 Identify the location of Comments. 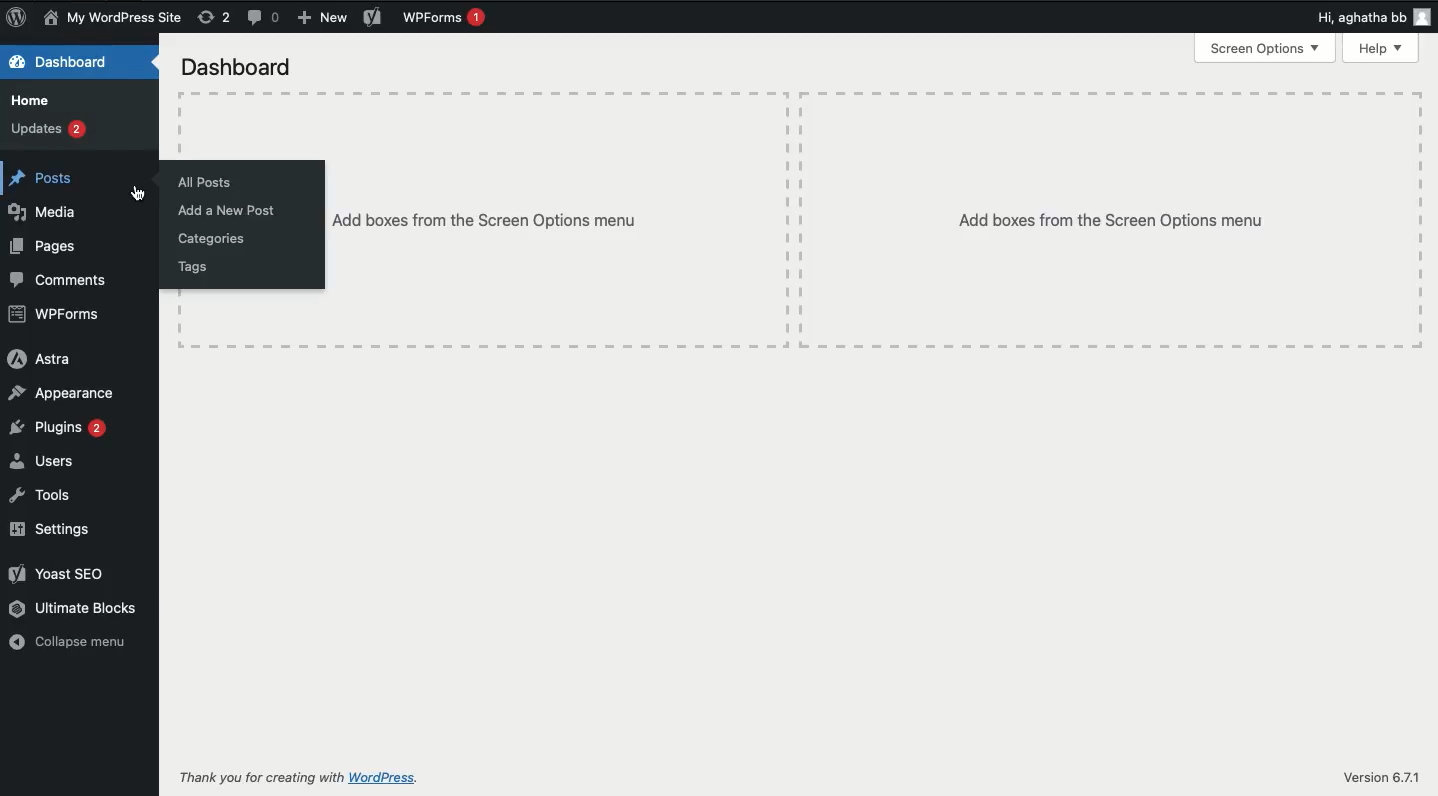
(57, 279).